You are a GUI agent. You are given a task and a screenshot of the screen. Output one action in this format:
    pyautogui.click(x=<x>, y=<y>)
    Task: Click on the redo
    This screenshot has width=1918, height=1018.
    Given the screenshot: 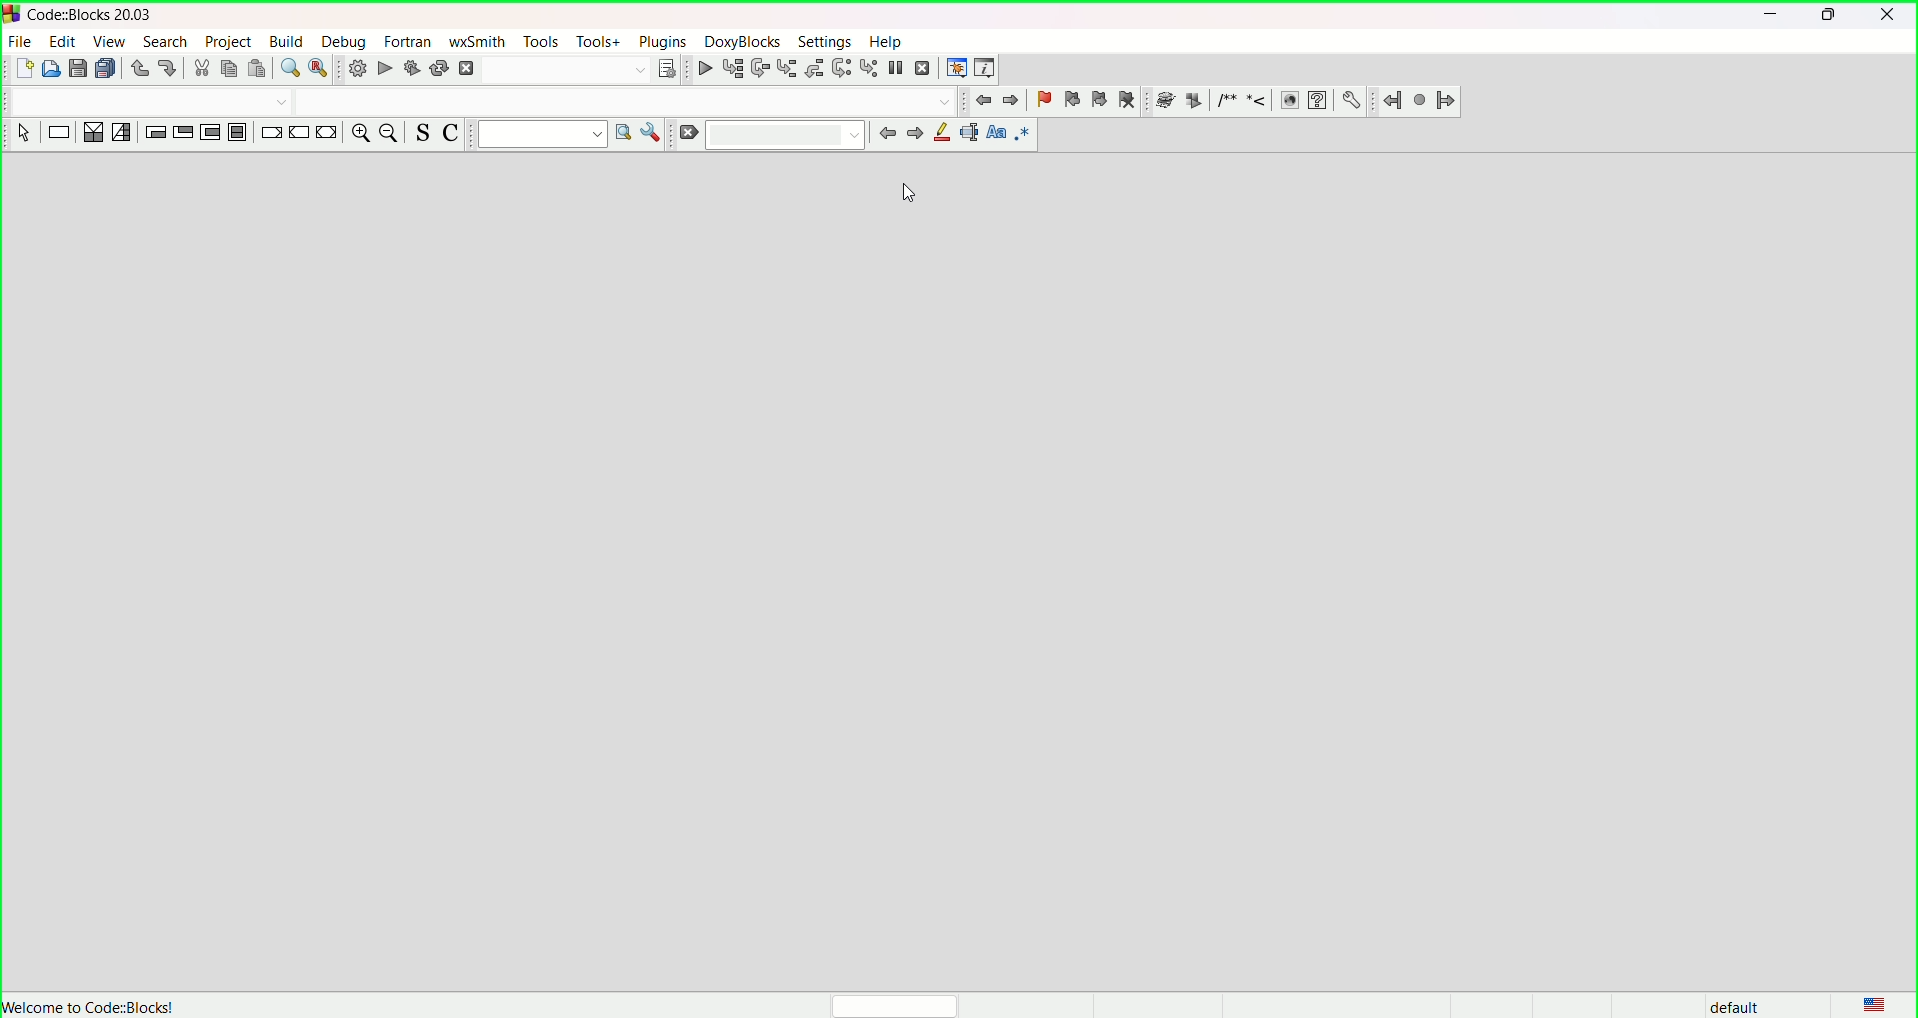 What is the action you would take?
    pyautogui.click(x=167, y=71)
    